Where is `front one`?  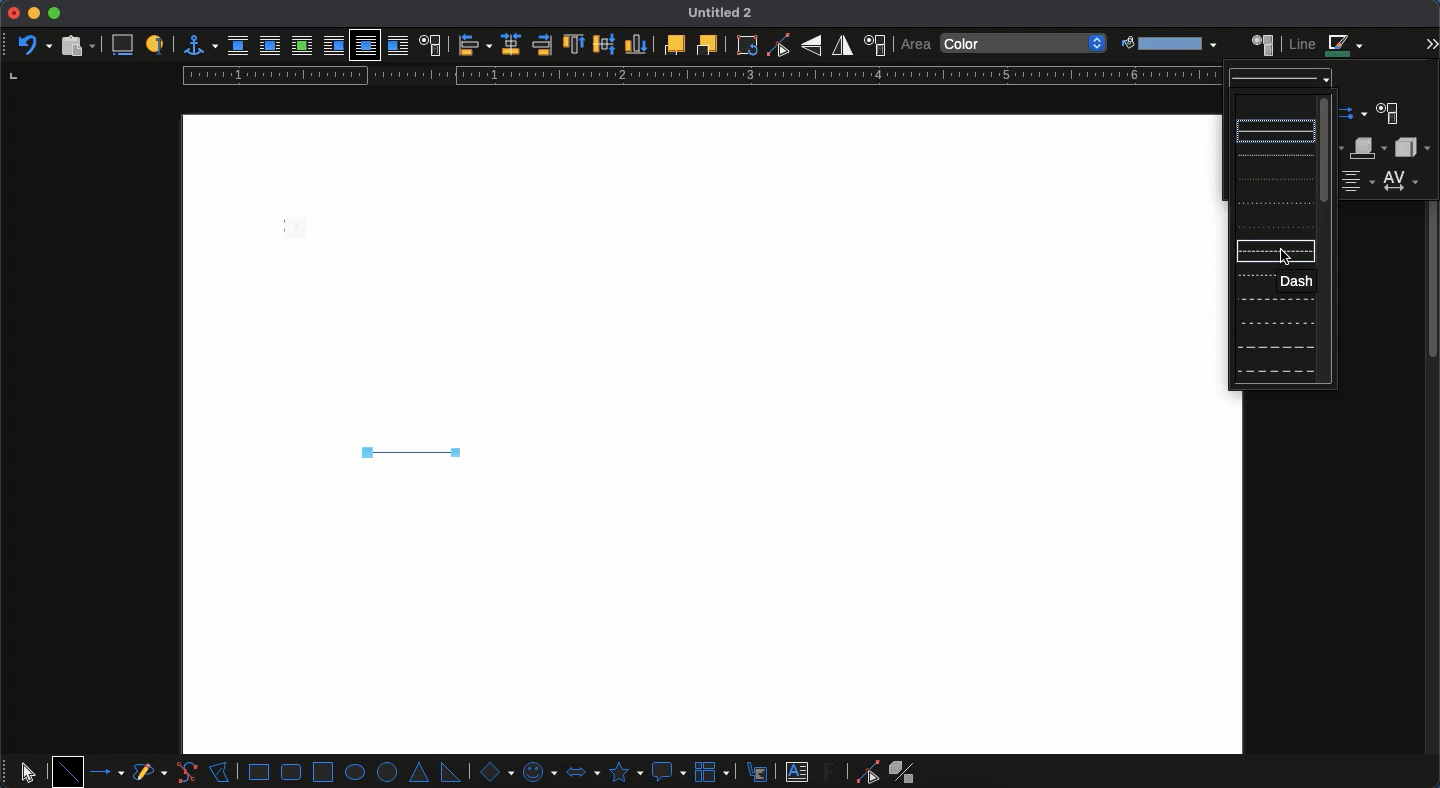 front one is located at coordinates (673, 44).